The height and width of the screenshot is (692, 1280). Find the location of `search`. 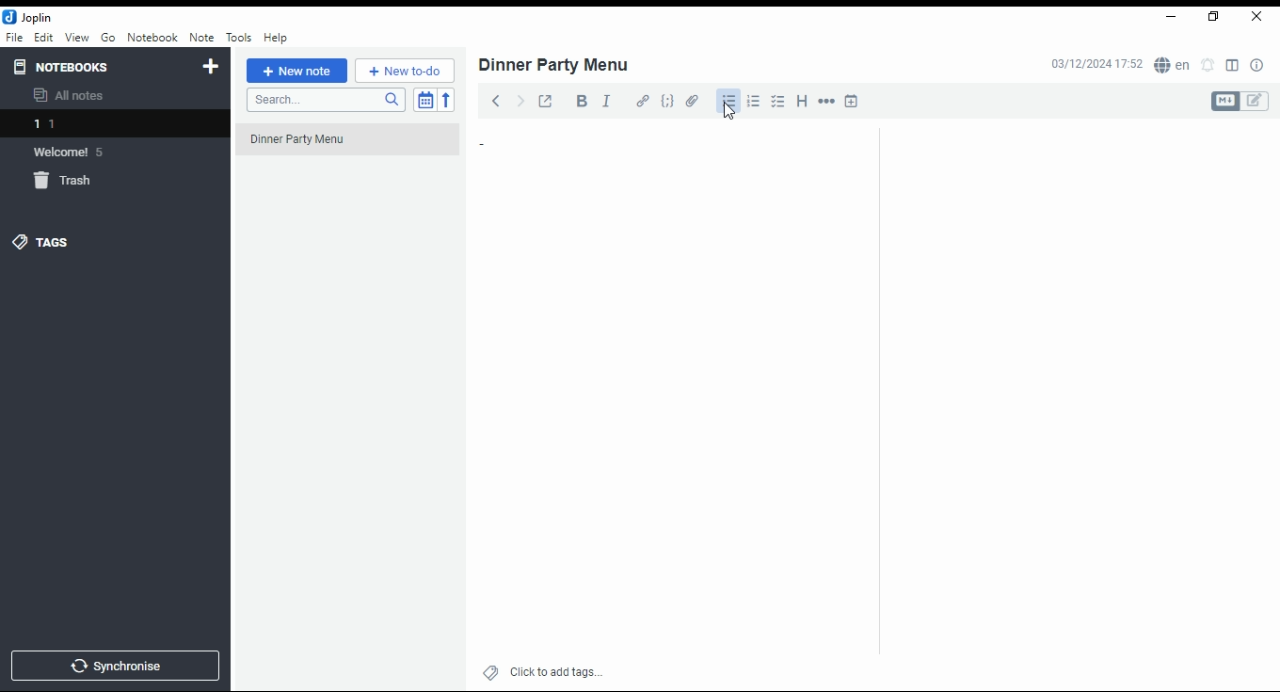

search is located at coordinates (324, 101).